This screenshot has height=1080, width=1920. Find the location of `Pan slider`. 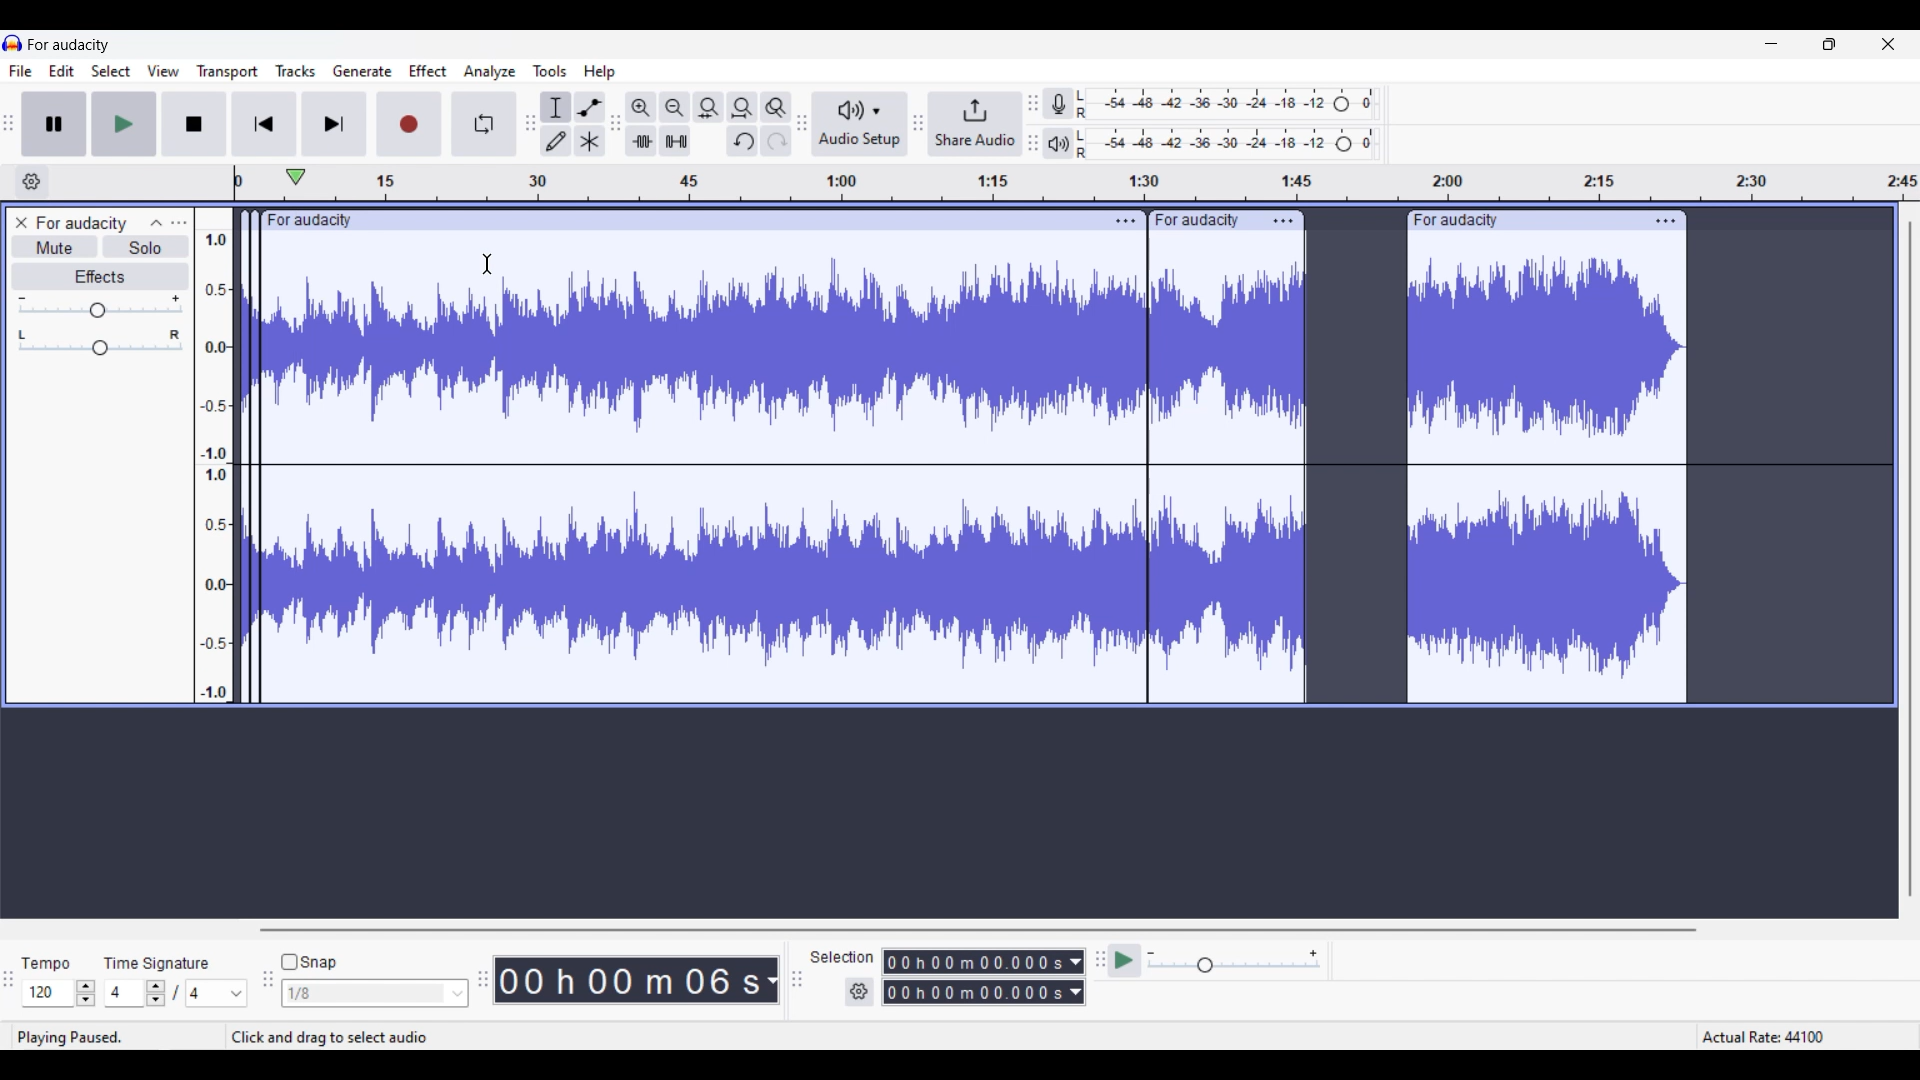

Pan slider is located at coordinates (100, 340).